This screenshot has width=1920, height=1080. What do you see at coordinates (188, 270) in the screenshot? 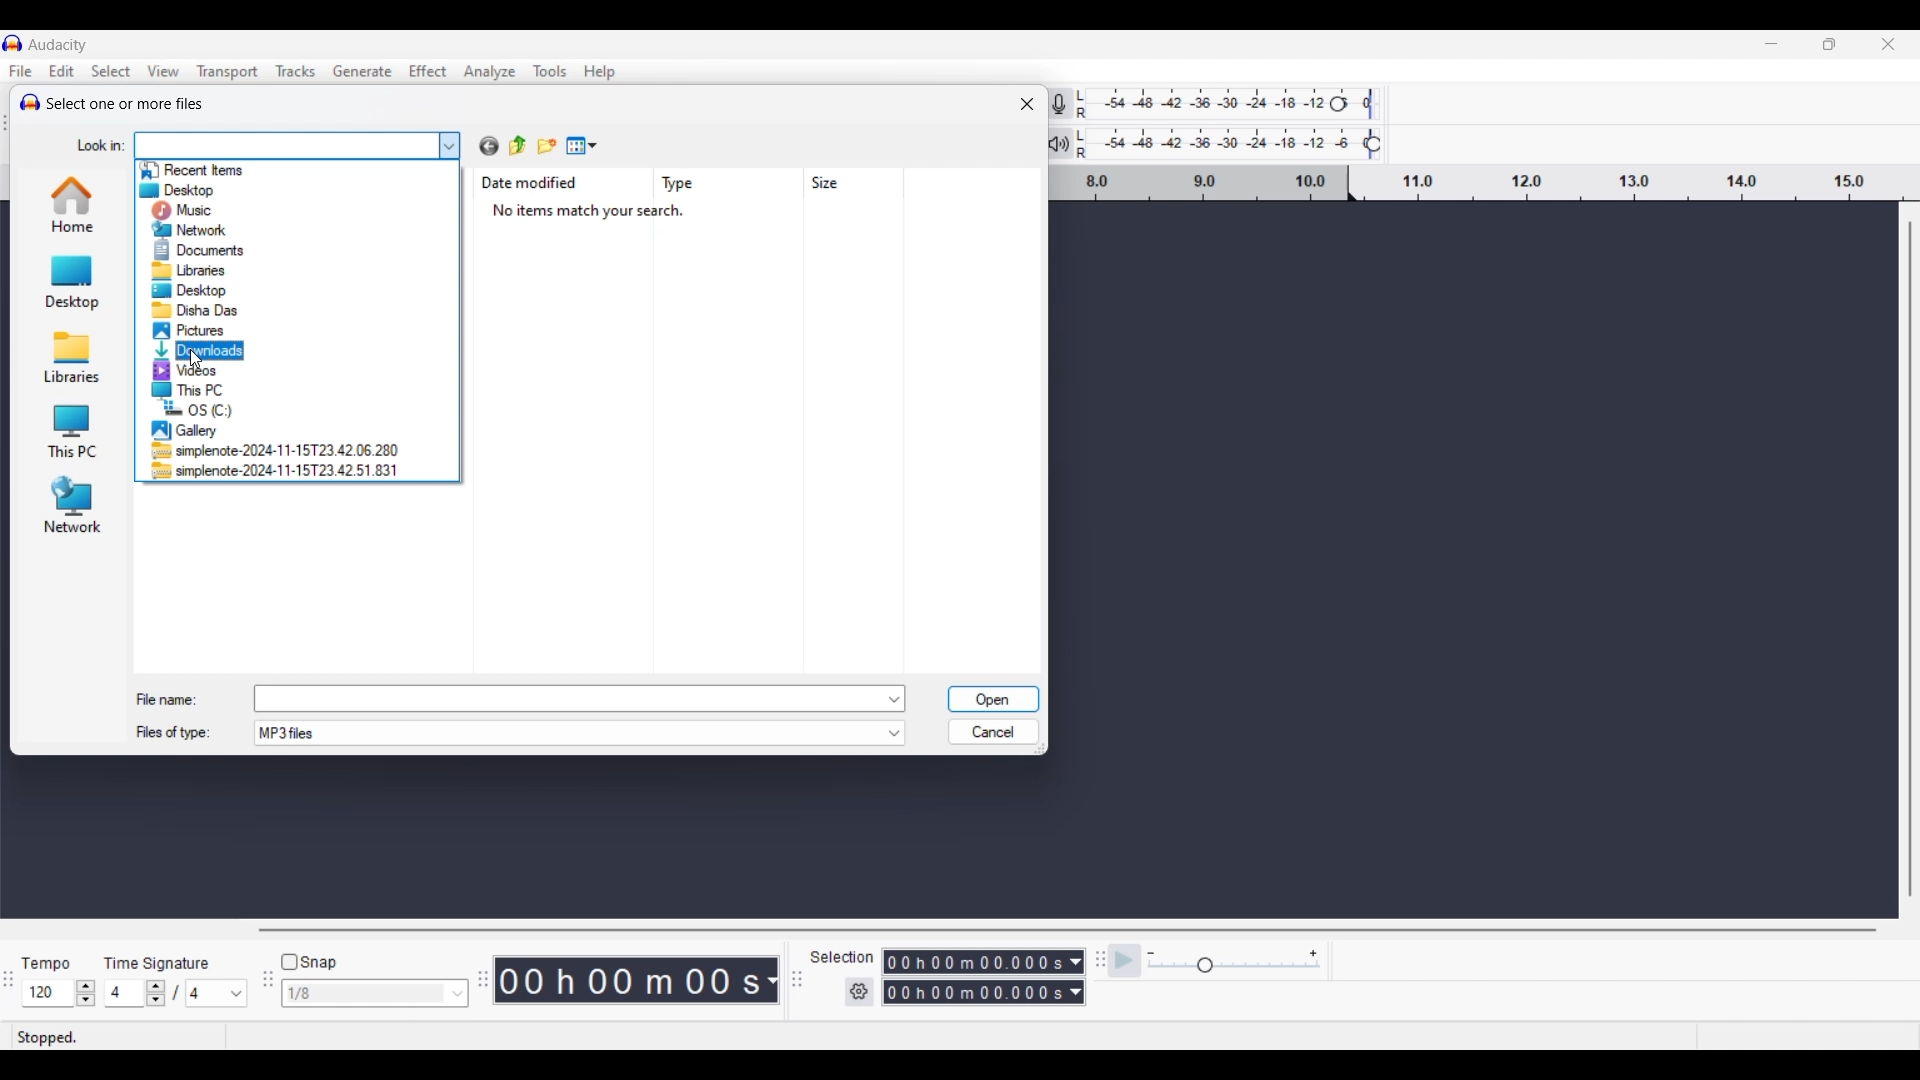
I see `libraries` at bounding box center [188, 270].